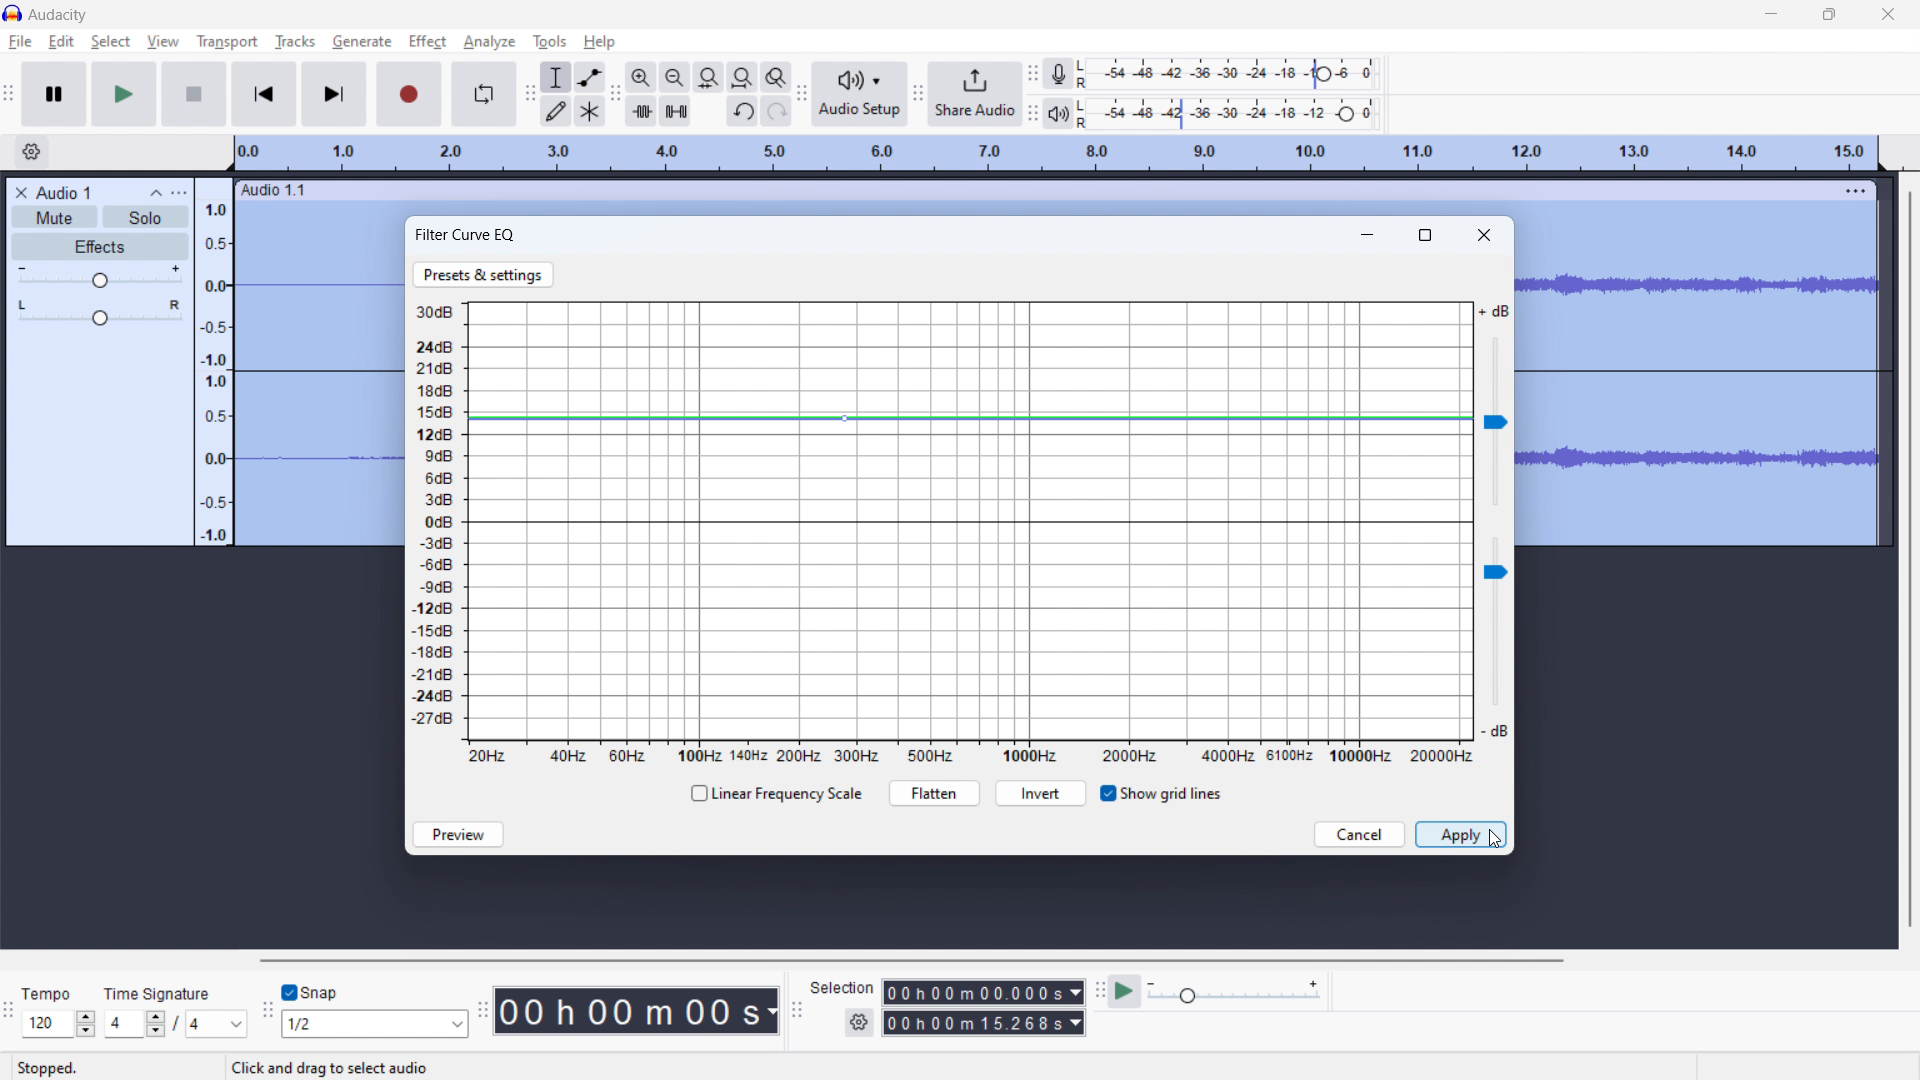 The height and width of the screenshot is (1080, 1920). I want to click on toggle zoom, so click(777, 78).